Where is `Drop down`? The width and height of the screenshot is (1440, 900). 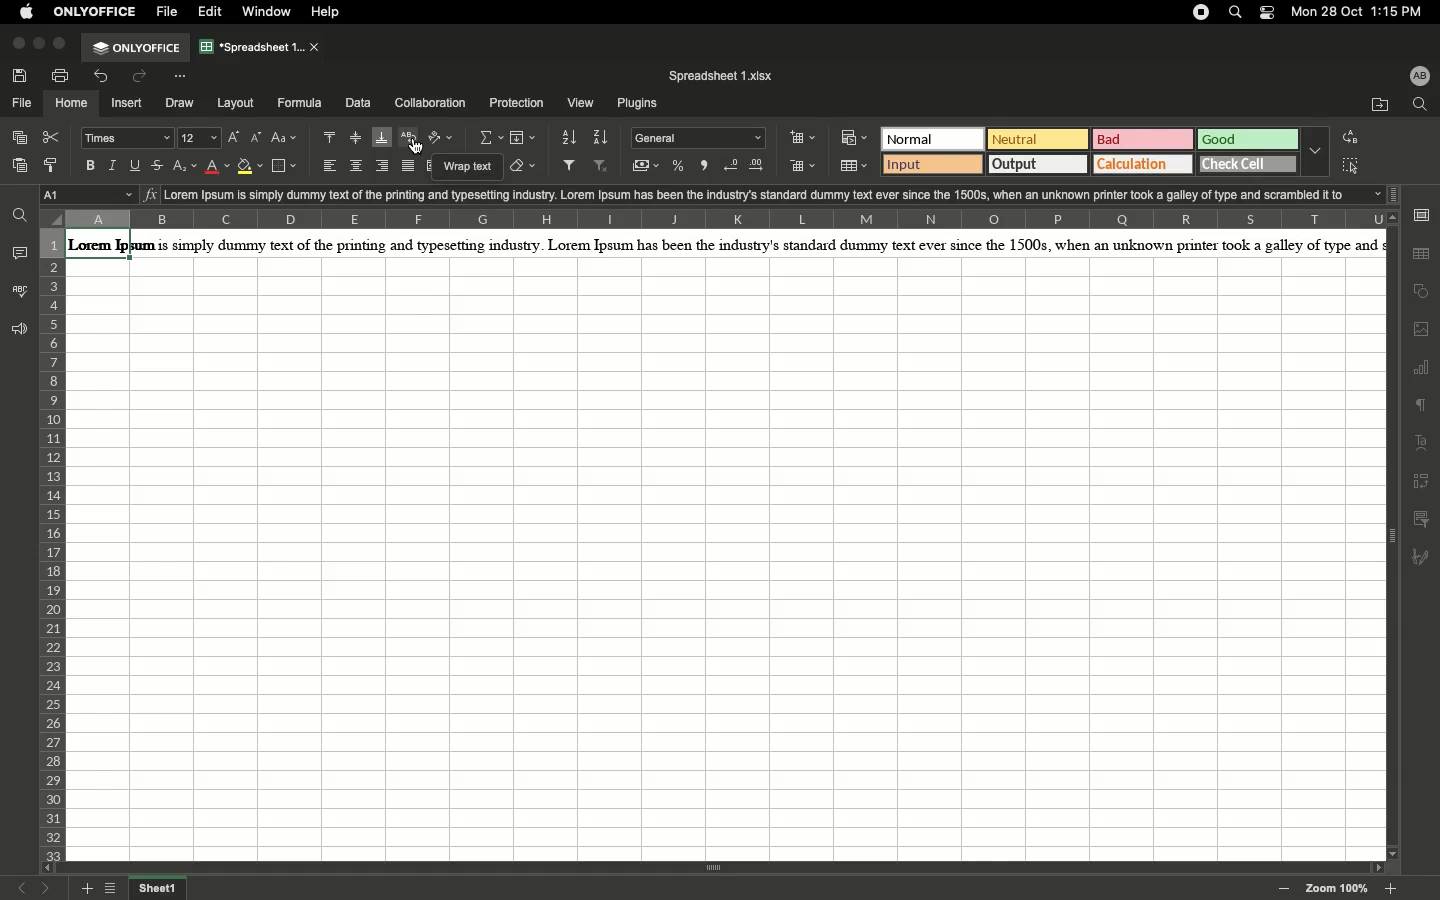 Drop down is located at coordinates (1316, 150).